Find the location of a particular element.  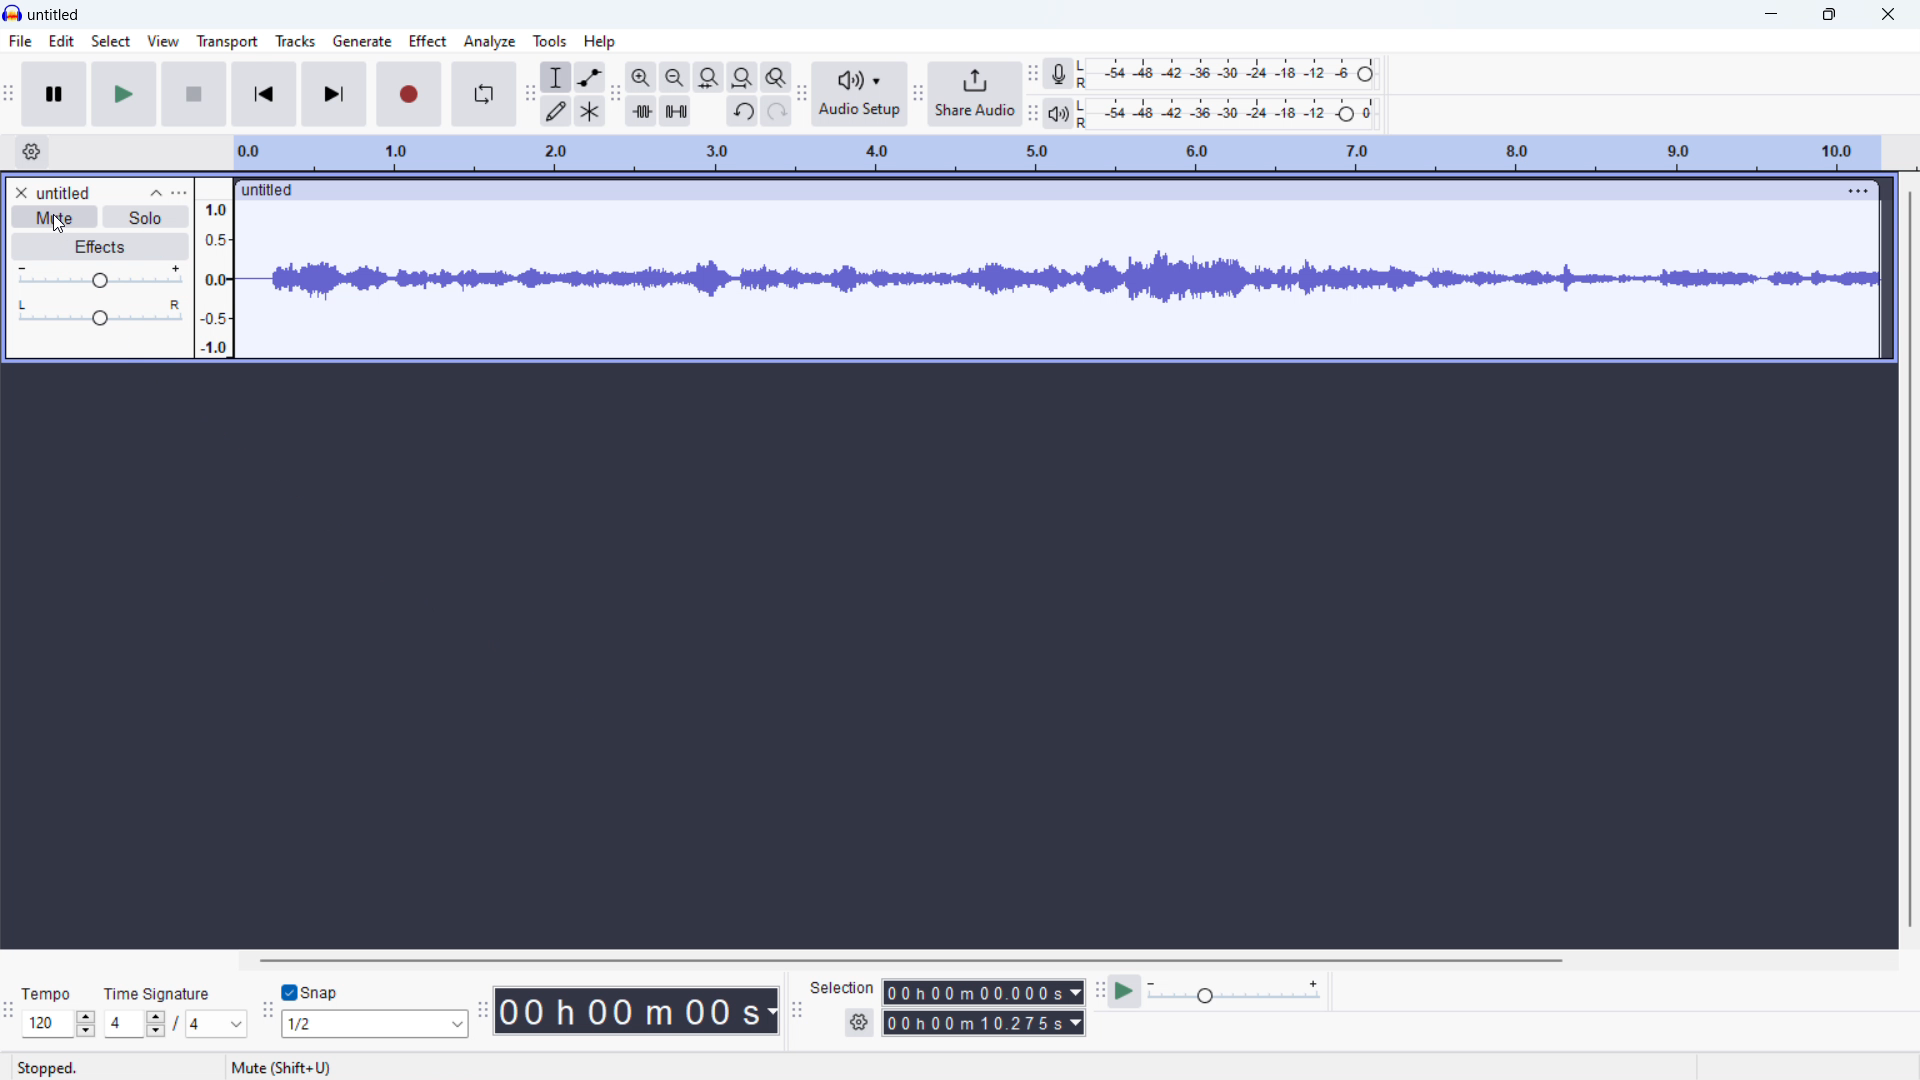

end time is located at coordinates (984, 1022).